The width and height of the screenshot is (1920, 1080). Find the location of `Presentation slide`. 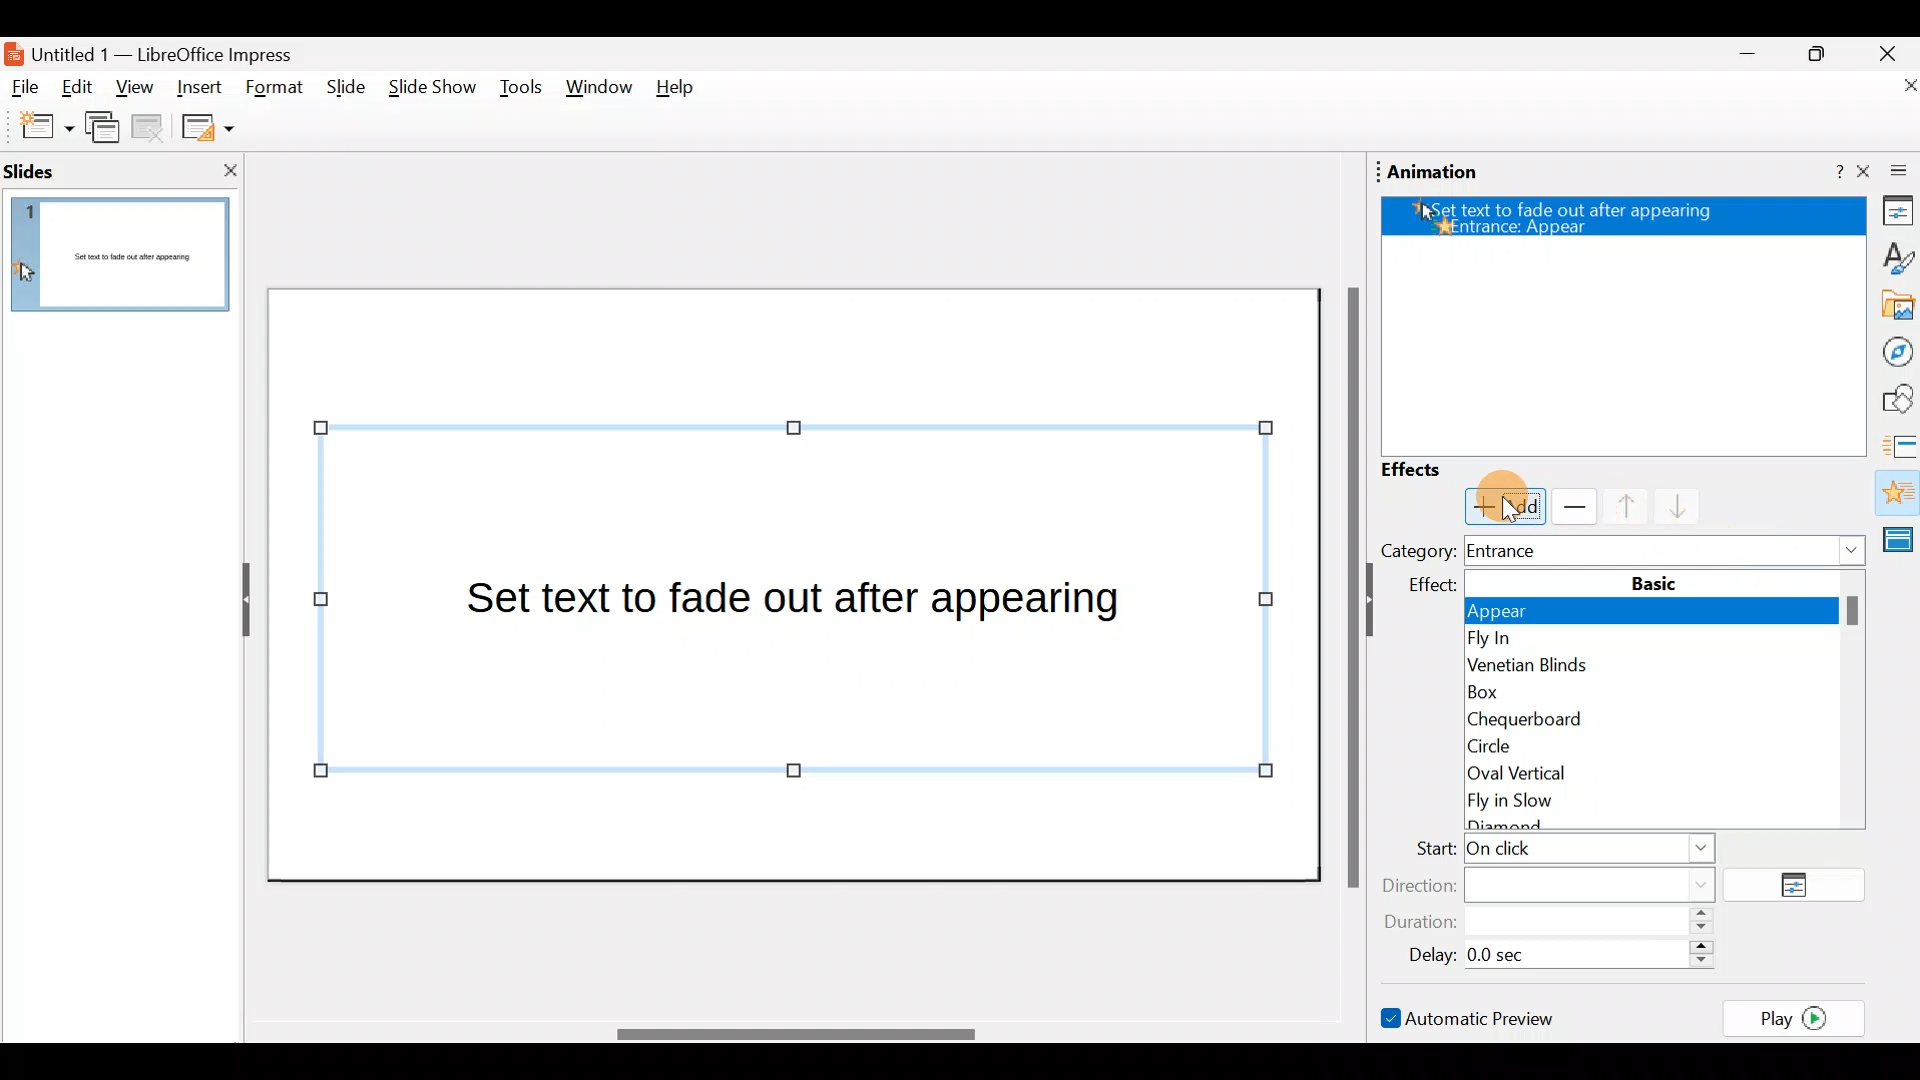

Presentation slide is located at coordinates (798, 583).